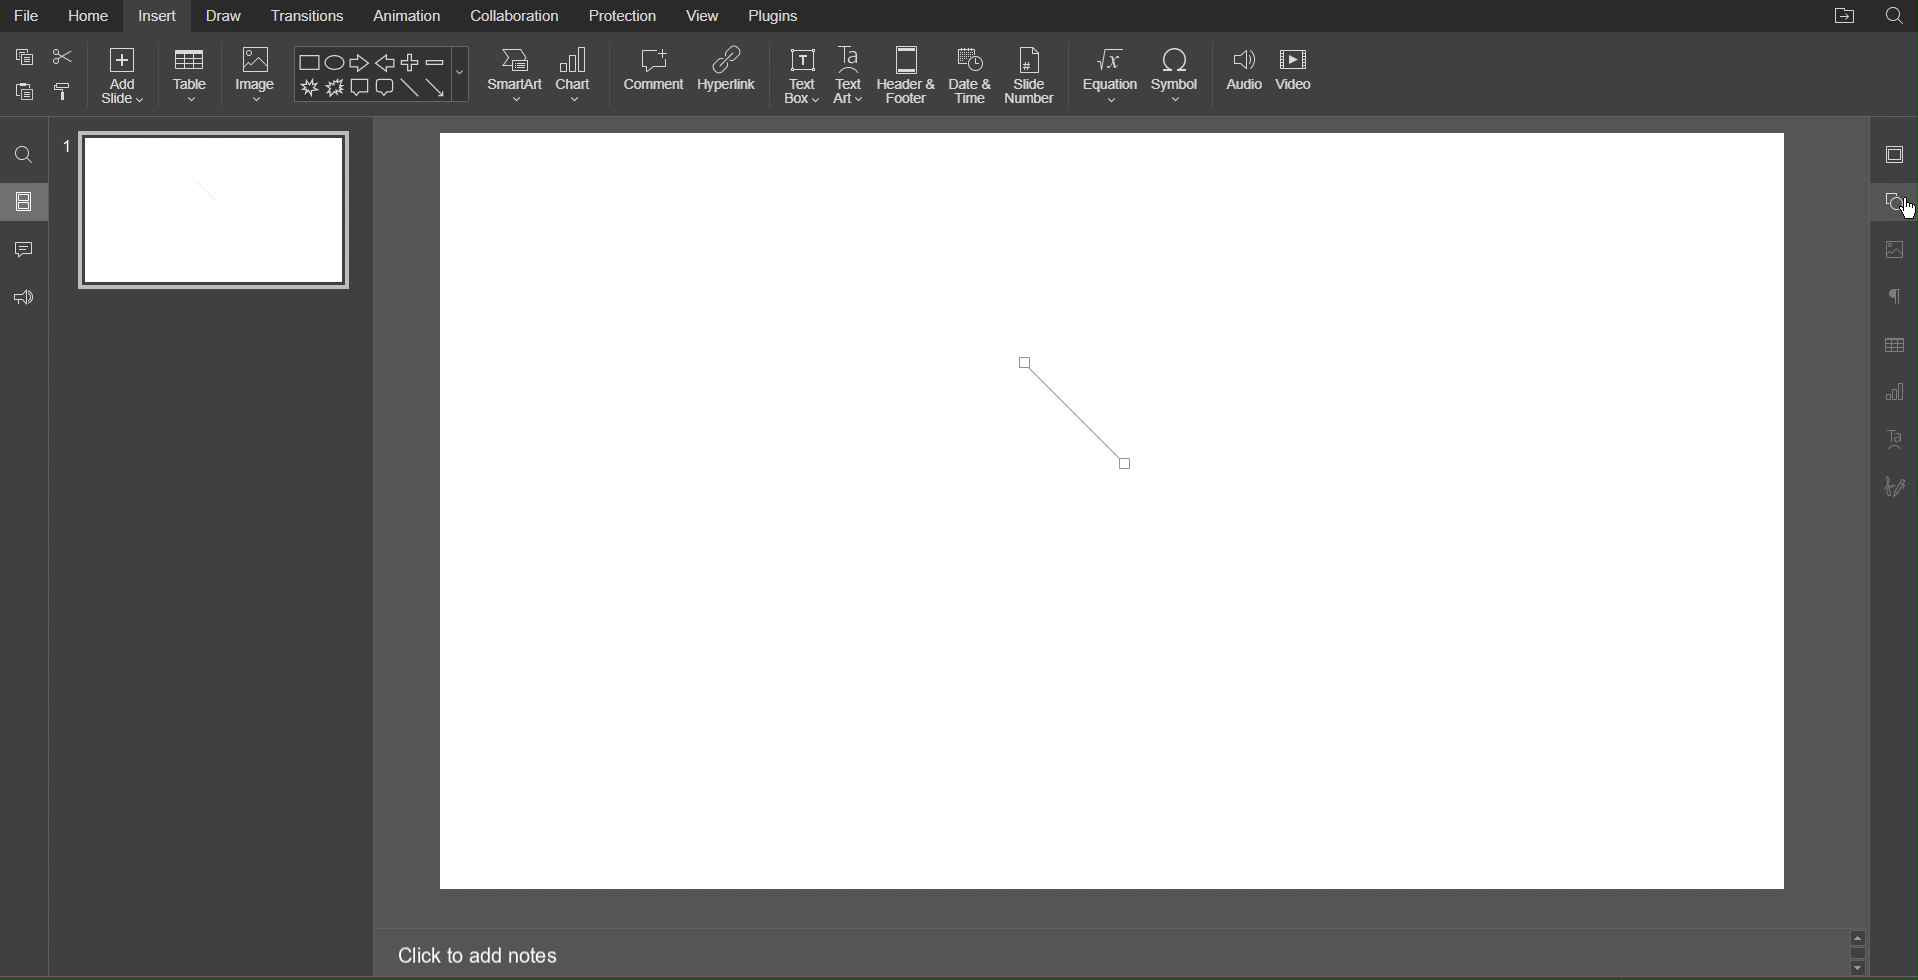  Describe the element at coordinates (42, 75) in the screenshot. I see `Cut Copy Paste` at that location.